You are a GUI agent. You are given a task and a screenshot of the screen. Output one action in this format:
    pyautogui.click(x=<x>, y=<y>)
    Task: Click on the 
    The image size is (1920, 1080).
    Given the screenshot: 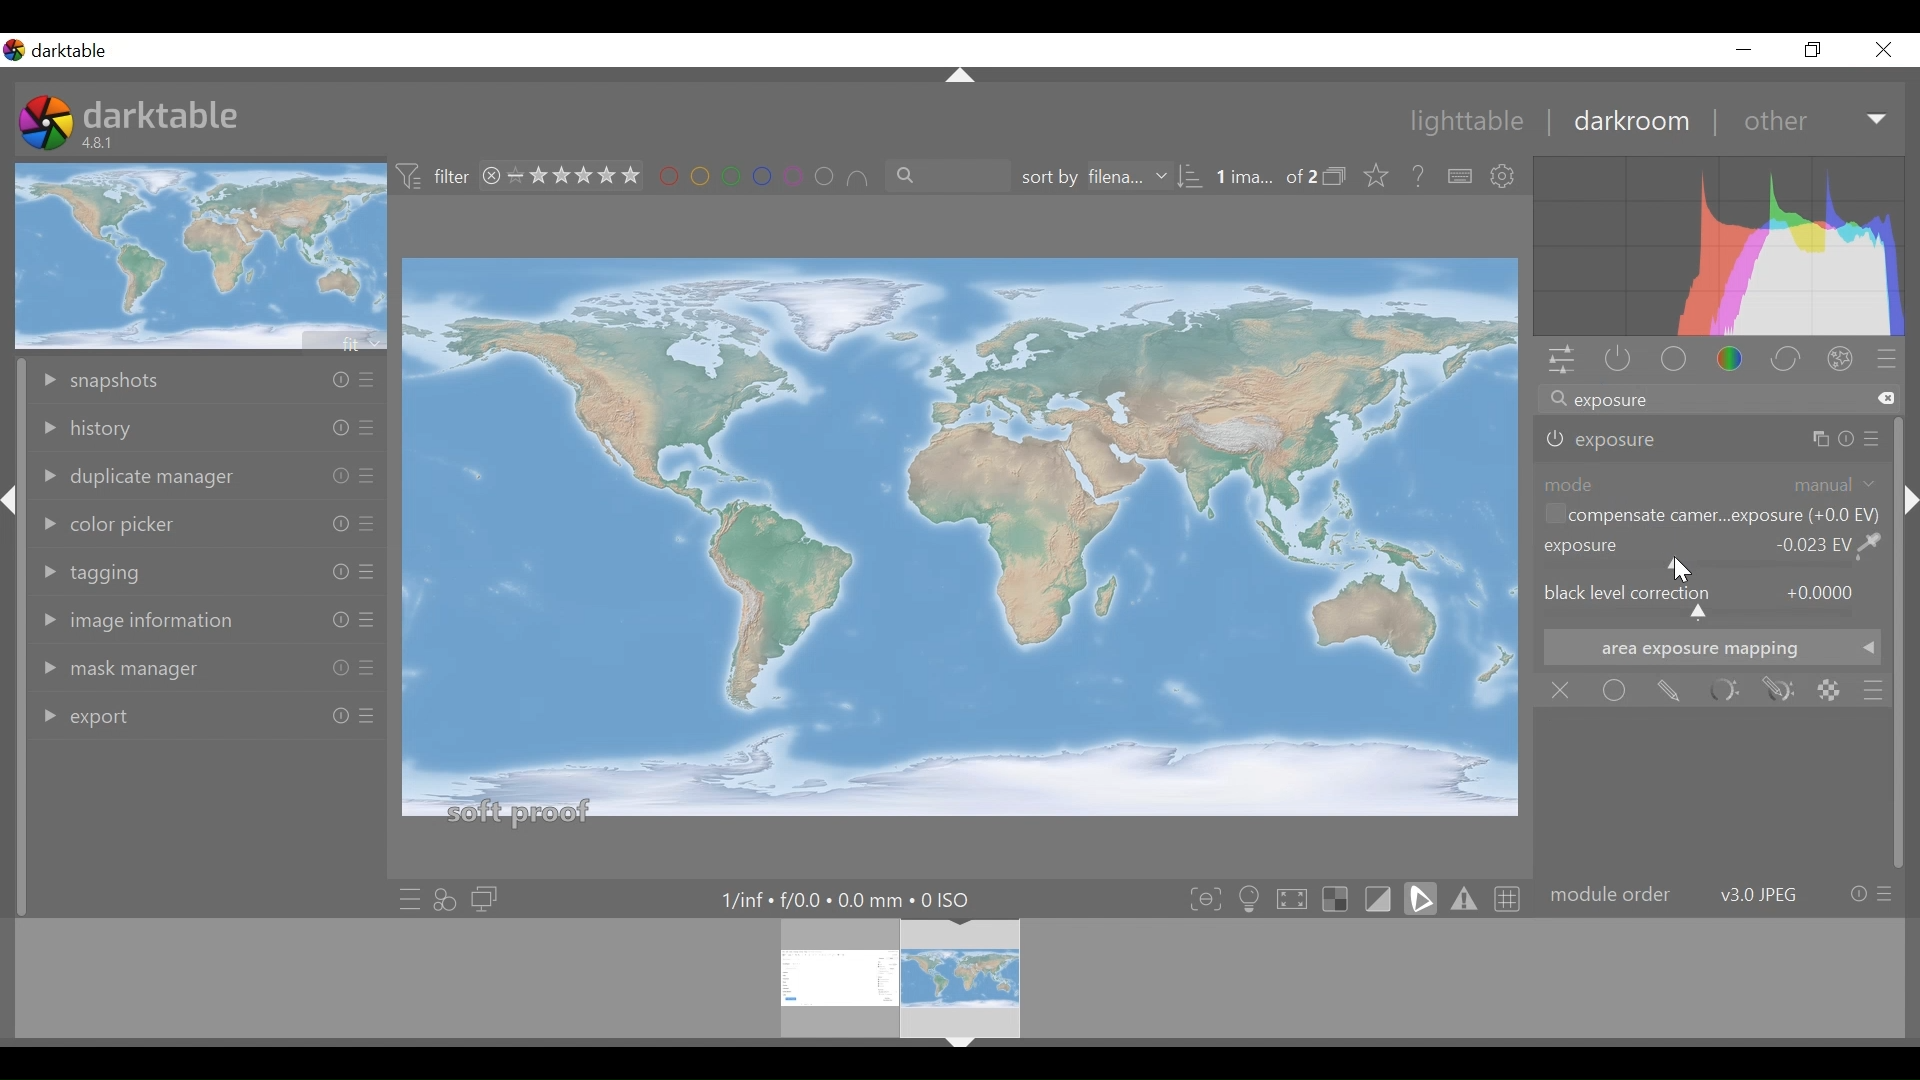 What is the action you would take?
    pyautogui.click(x=335, y=475)
    